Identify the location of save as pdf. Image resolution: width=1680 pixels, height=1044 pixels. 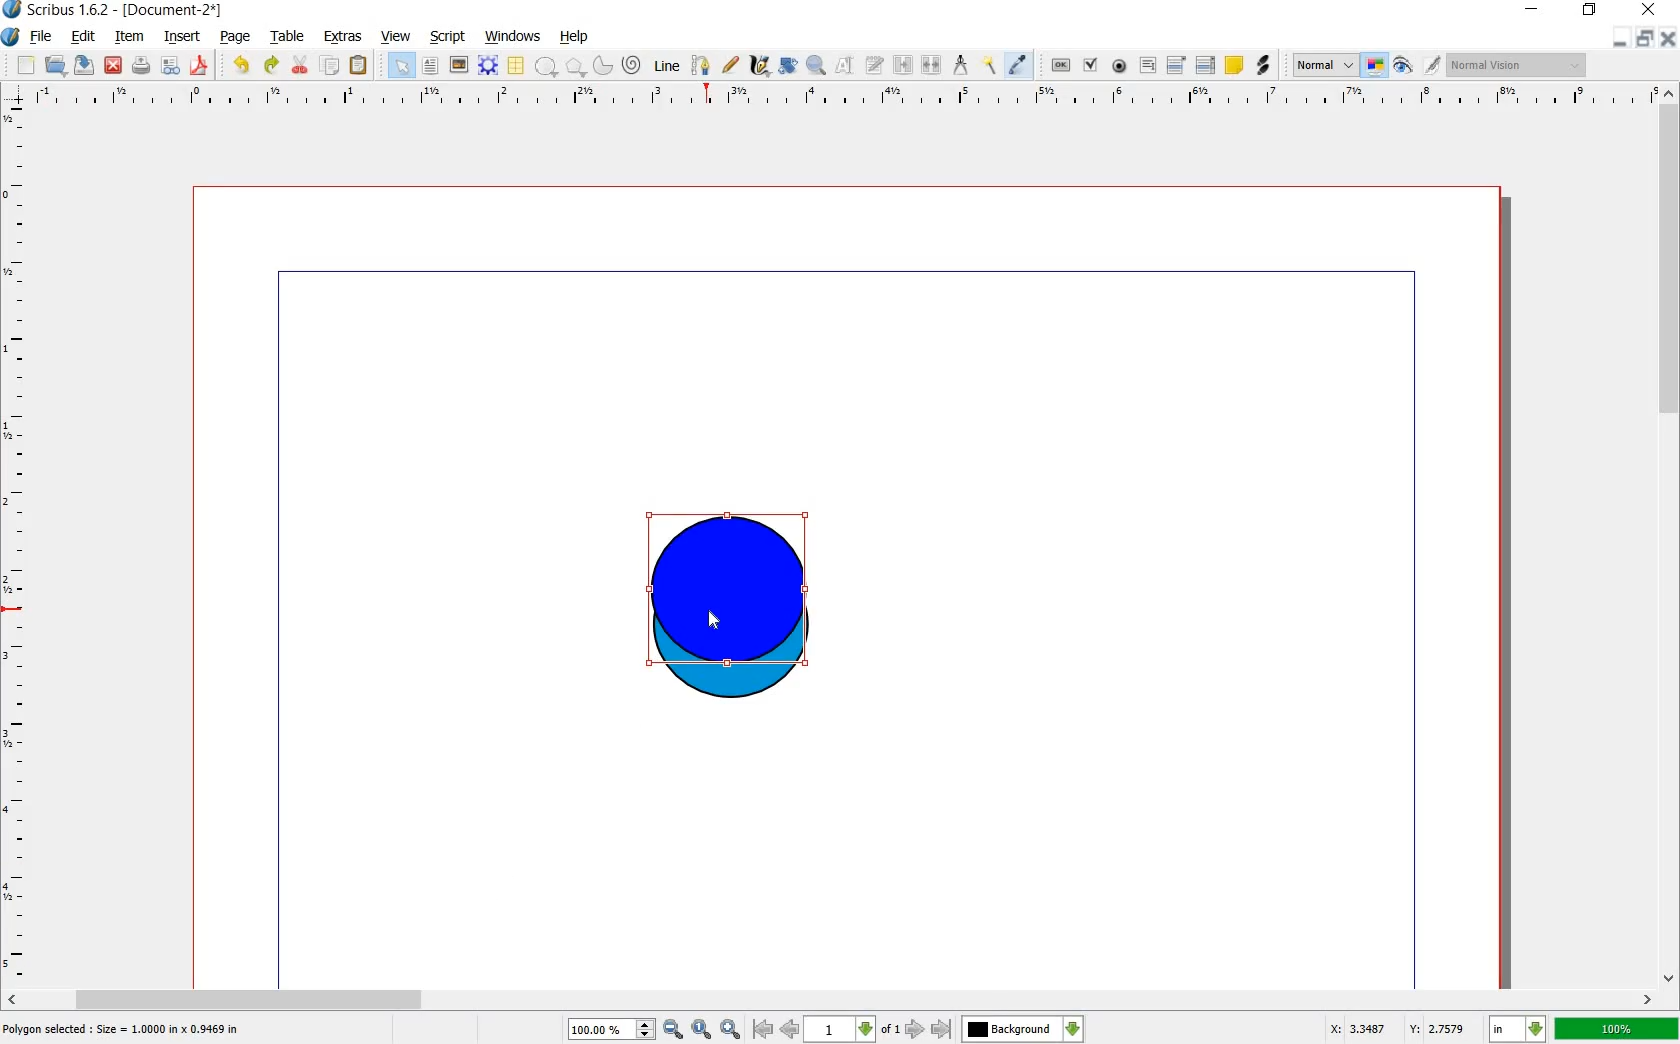
(198, 66).